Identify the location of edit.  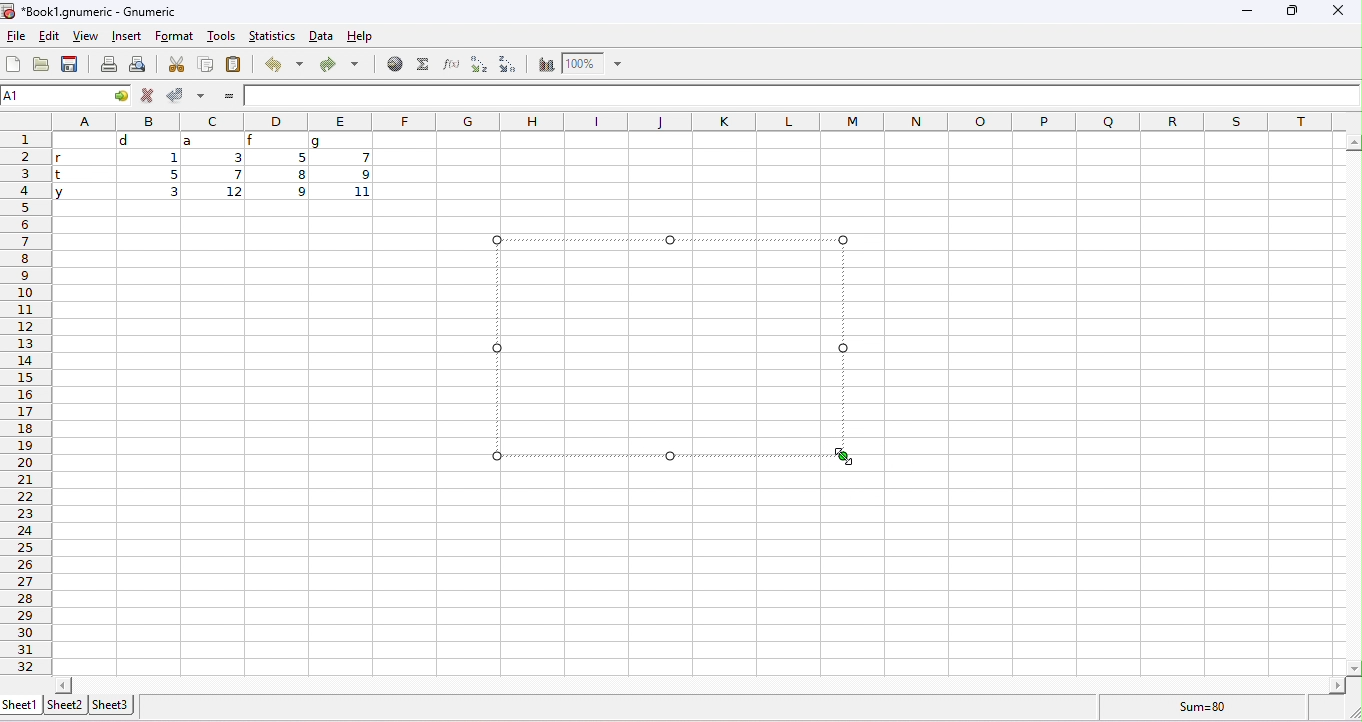
(51, 37).